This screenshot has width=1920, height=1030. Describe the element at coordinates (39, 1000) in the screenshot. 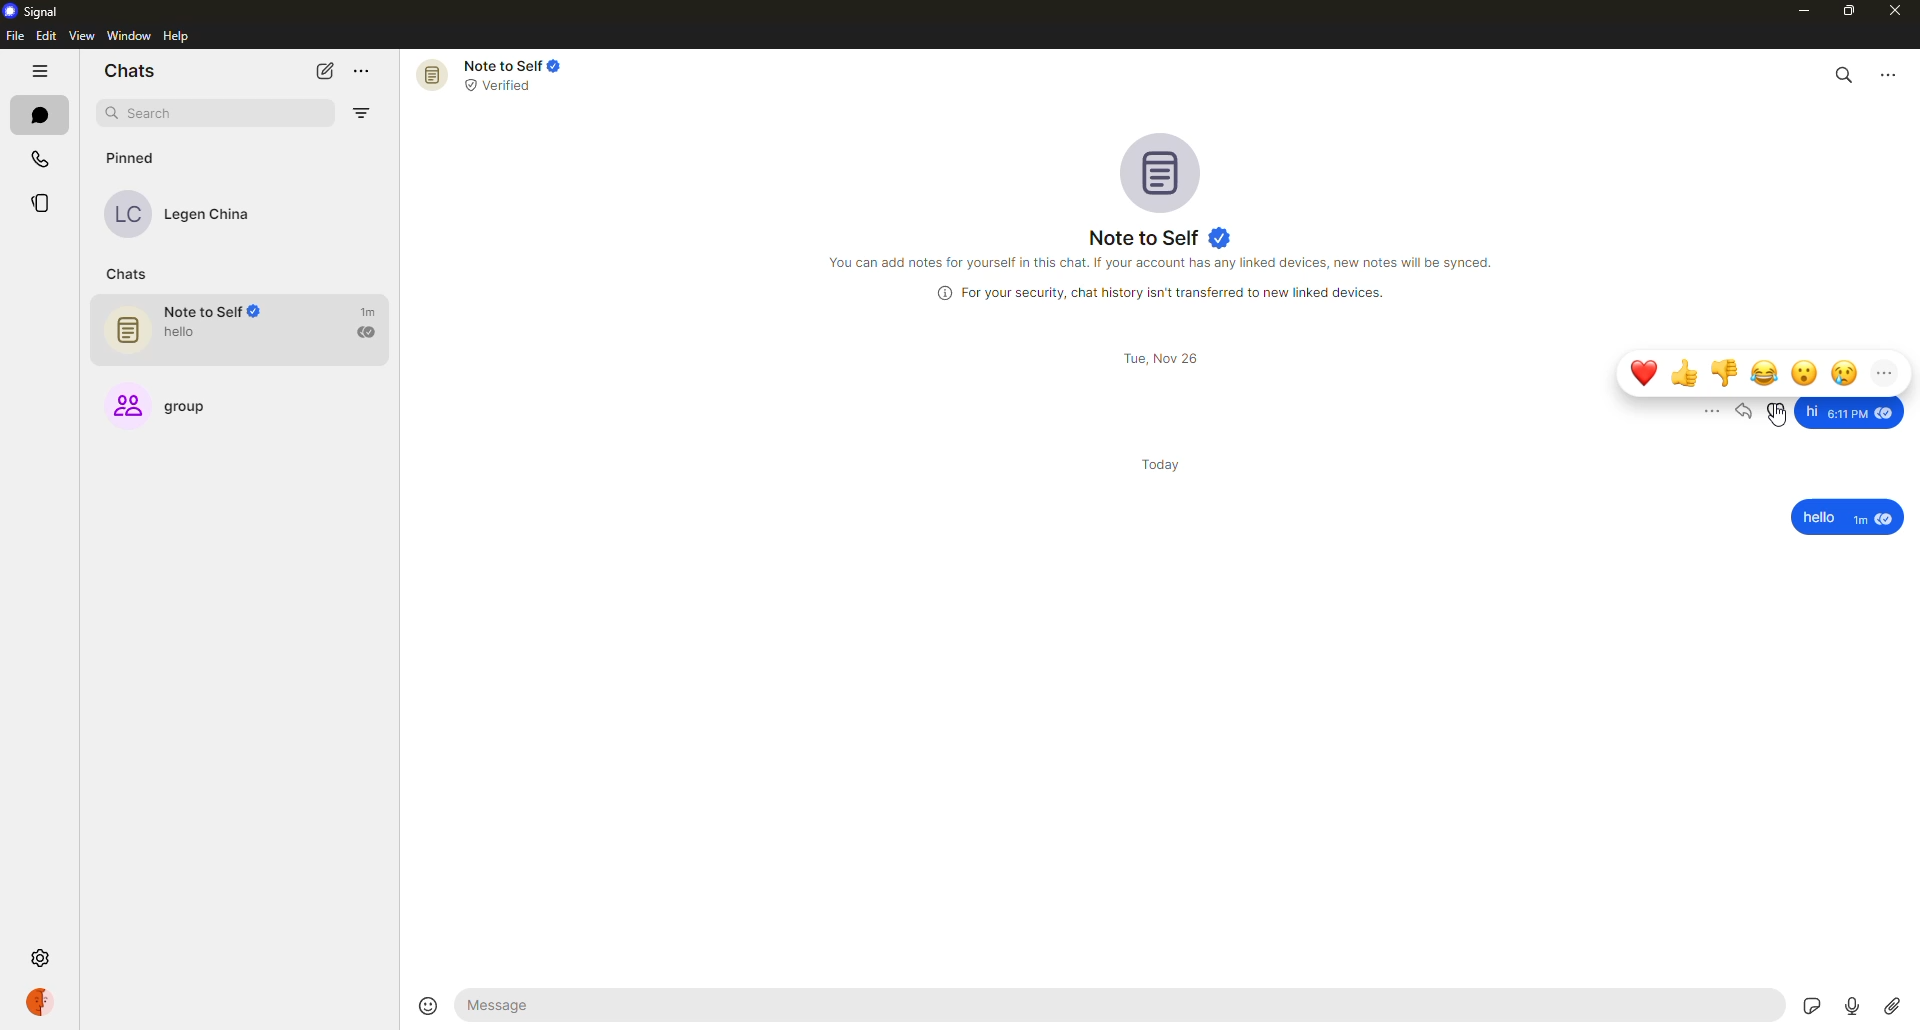

I see `profile` at that location.